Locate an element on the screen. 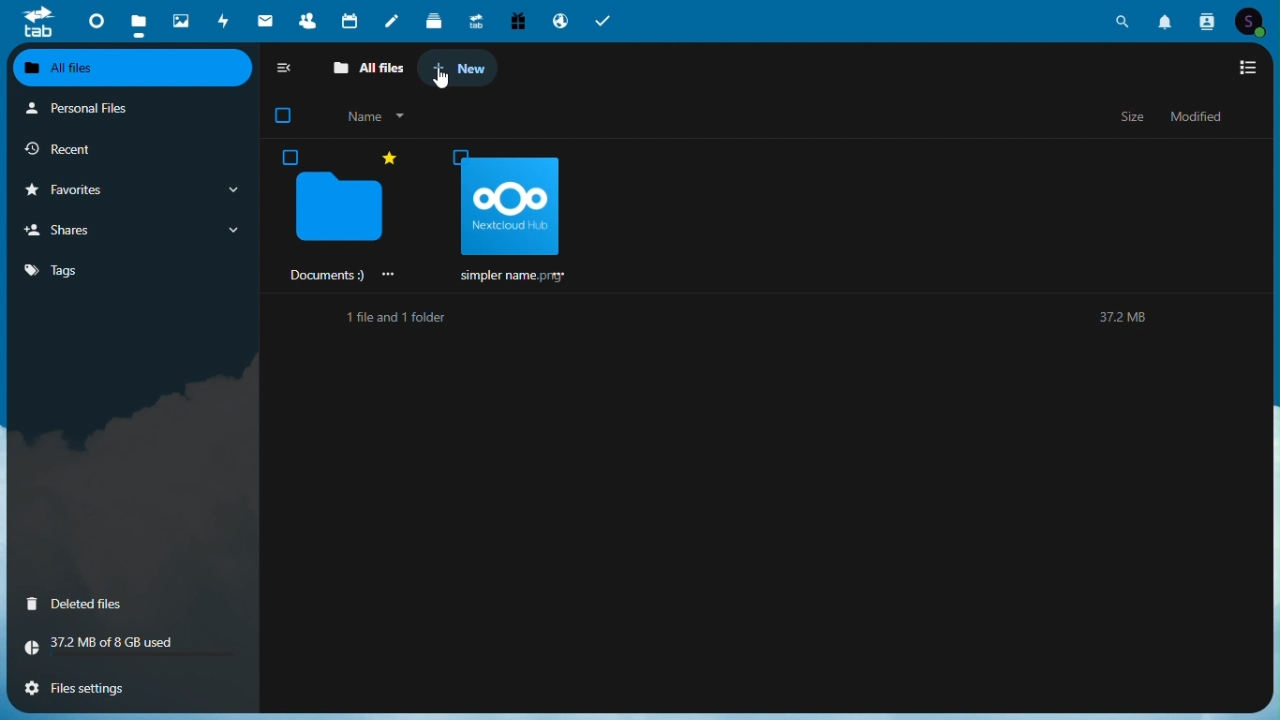 The image size is (1280, 720). New is located at coordinates (459, 69).